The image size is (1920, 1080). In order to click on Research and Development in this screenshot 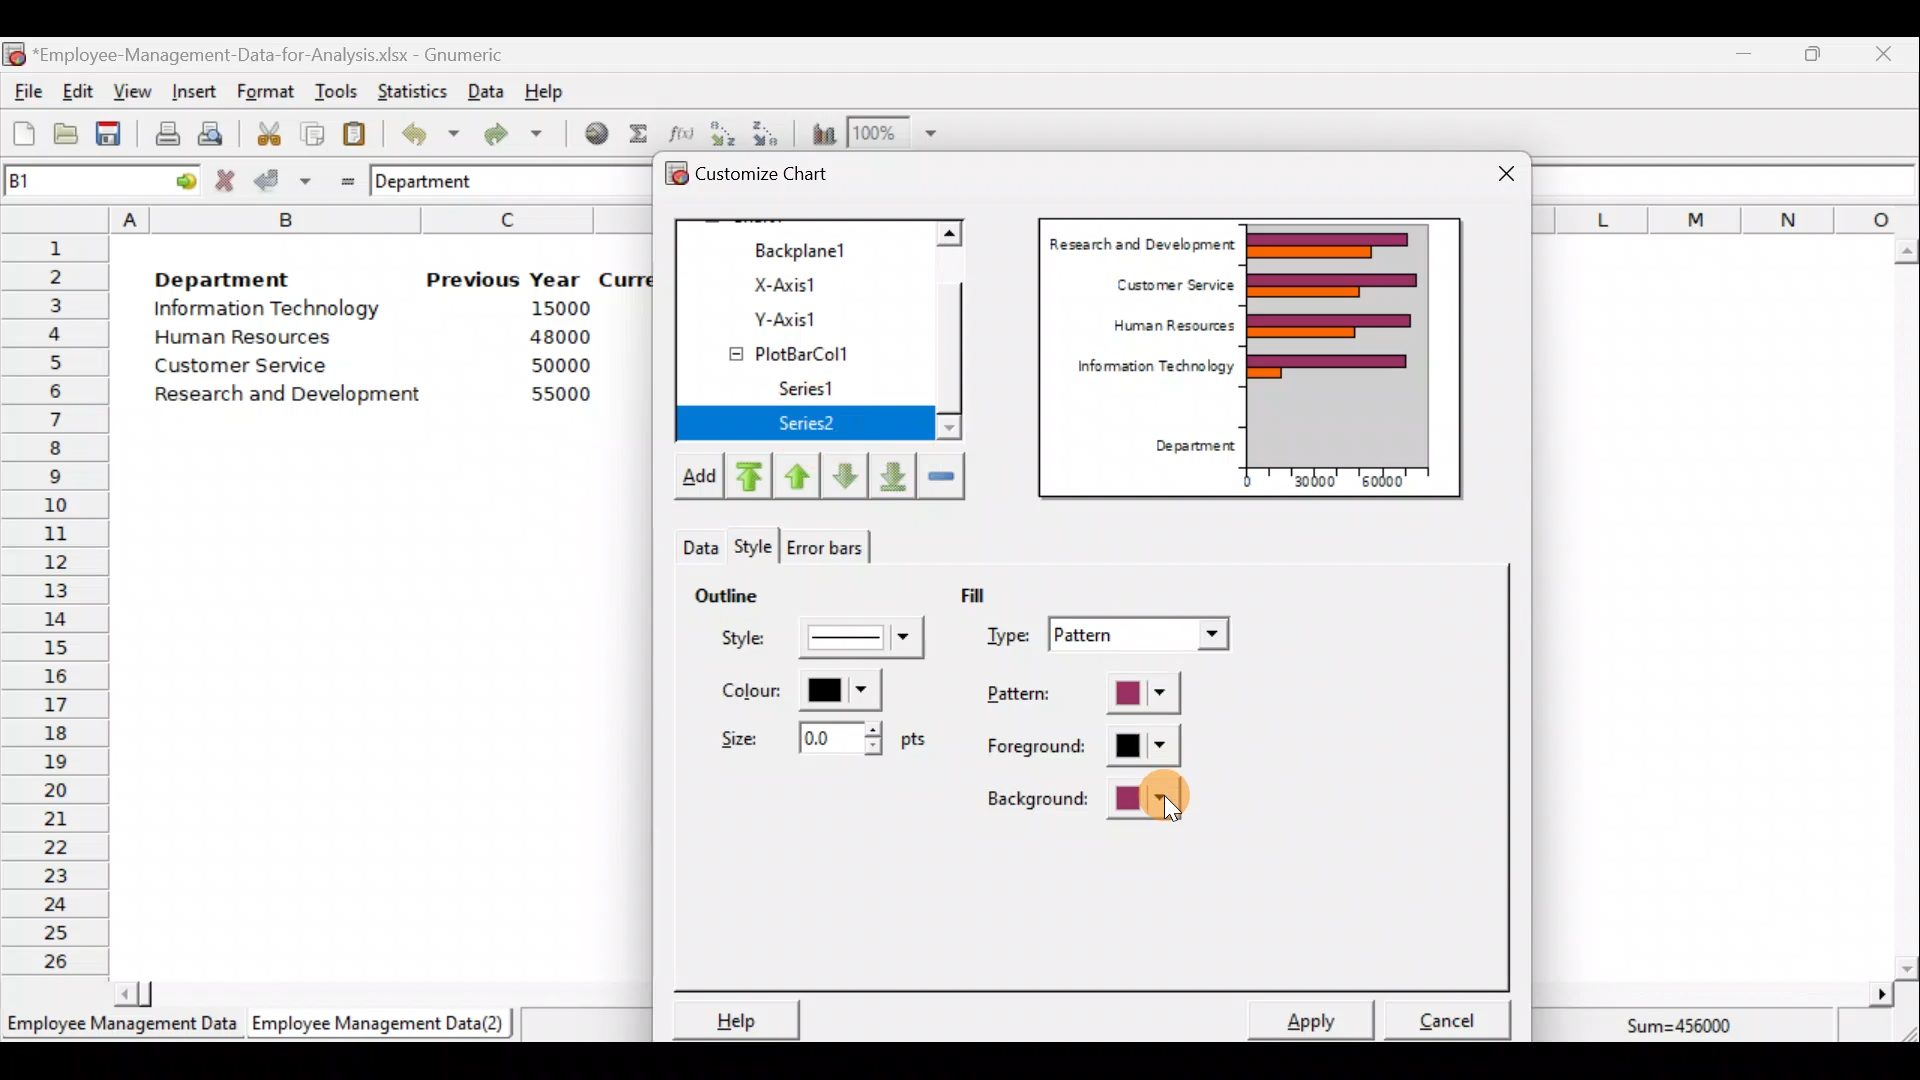, I will do `click(295, 397)`.